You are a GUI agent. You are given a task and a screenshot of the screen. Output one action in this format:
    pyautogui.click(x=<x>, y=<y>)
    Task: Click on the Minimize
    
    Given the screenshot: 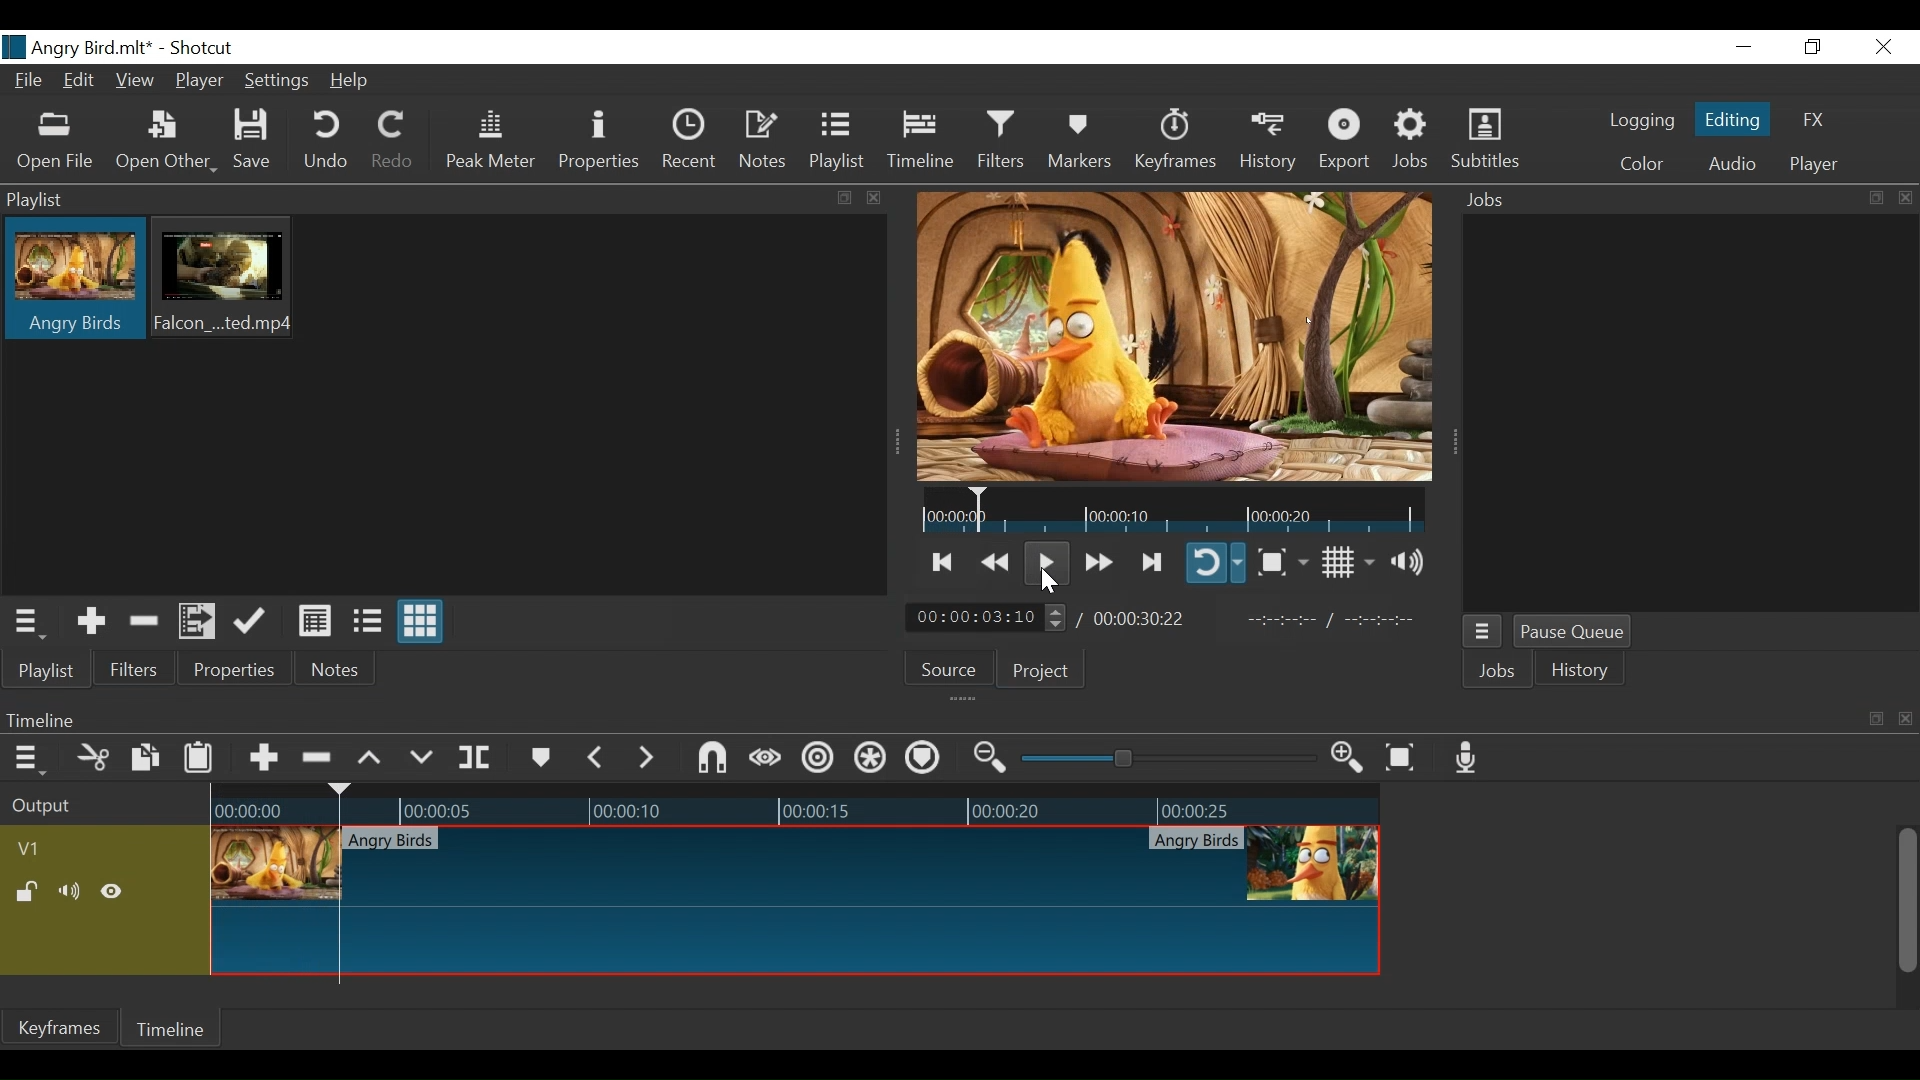 What is the action you would take?
    pyautogui.click(x=1744, y=47)
    